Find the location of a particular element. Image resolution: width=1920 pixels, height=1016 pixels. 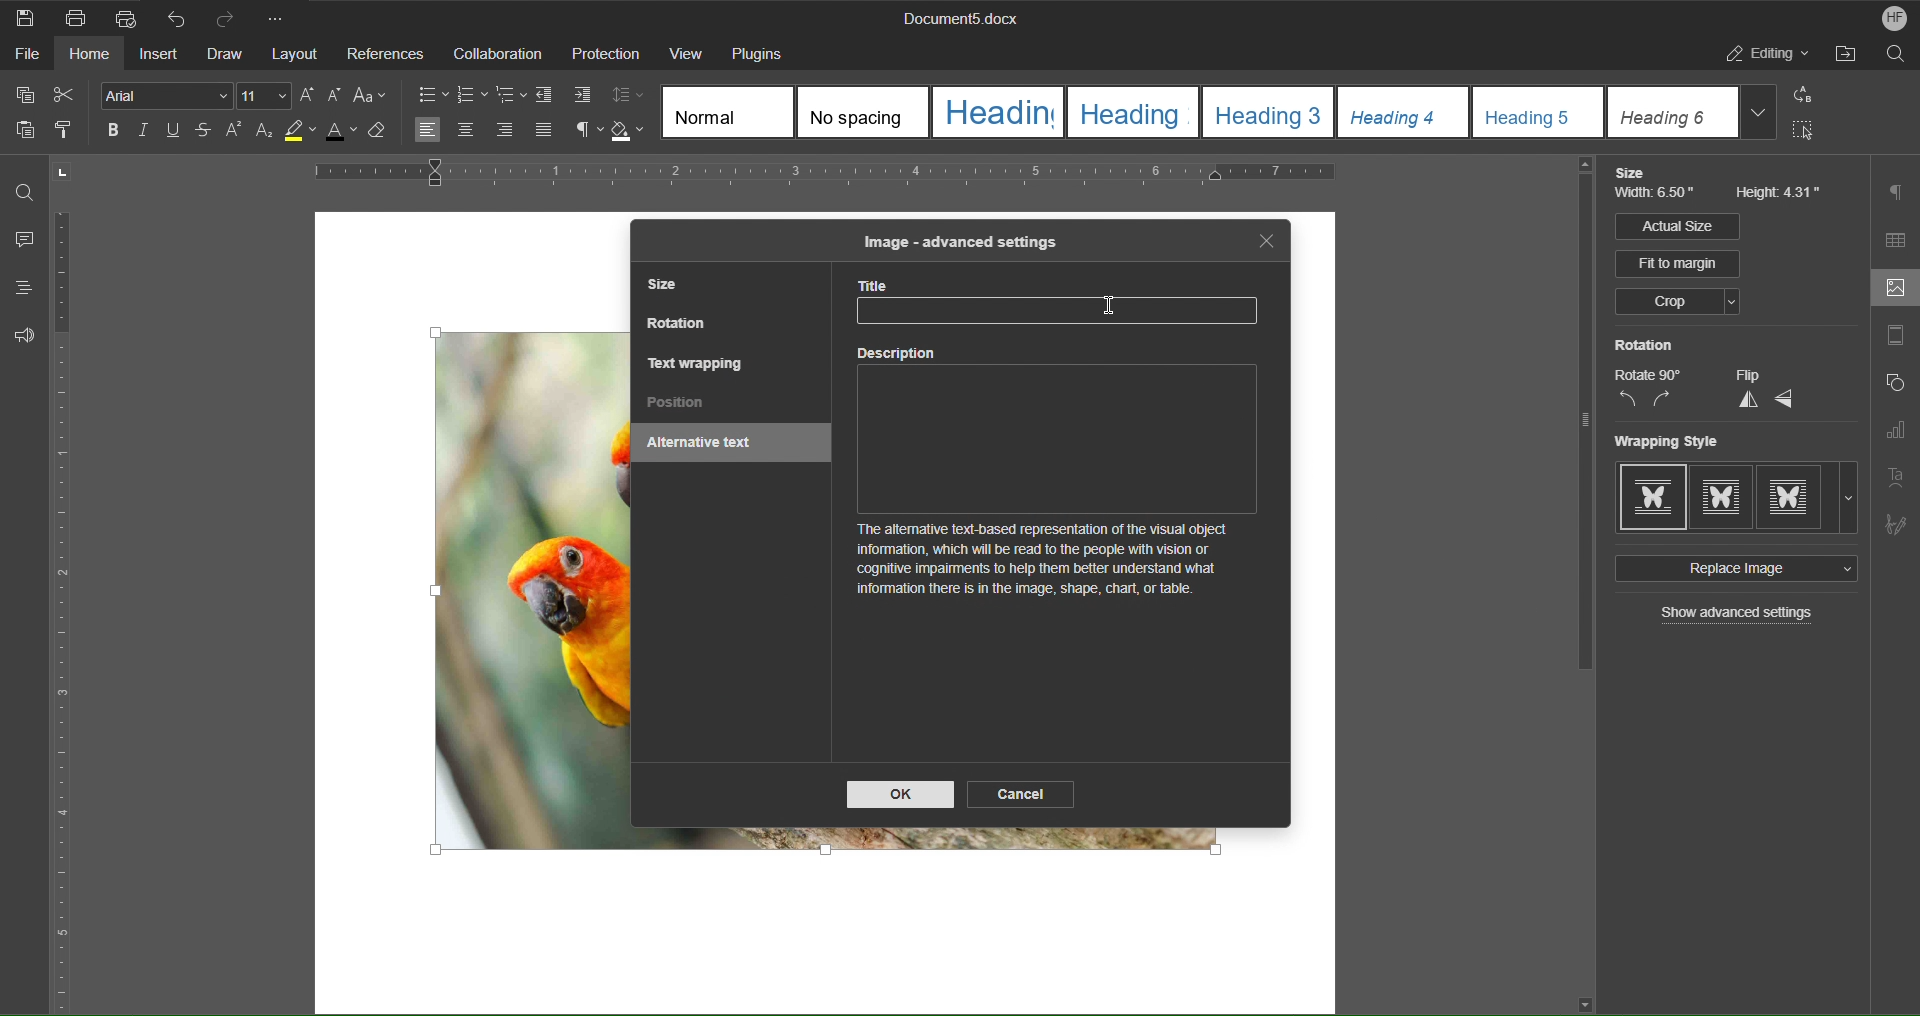

Horizontal Flip is located at coordinates (1786, 400).